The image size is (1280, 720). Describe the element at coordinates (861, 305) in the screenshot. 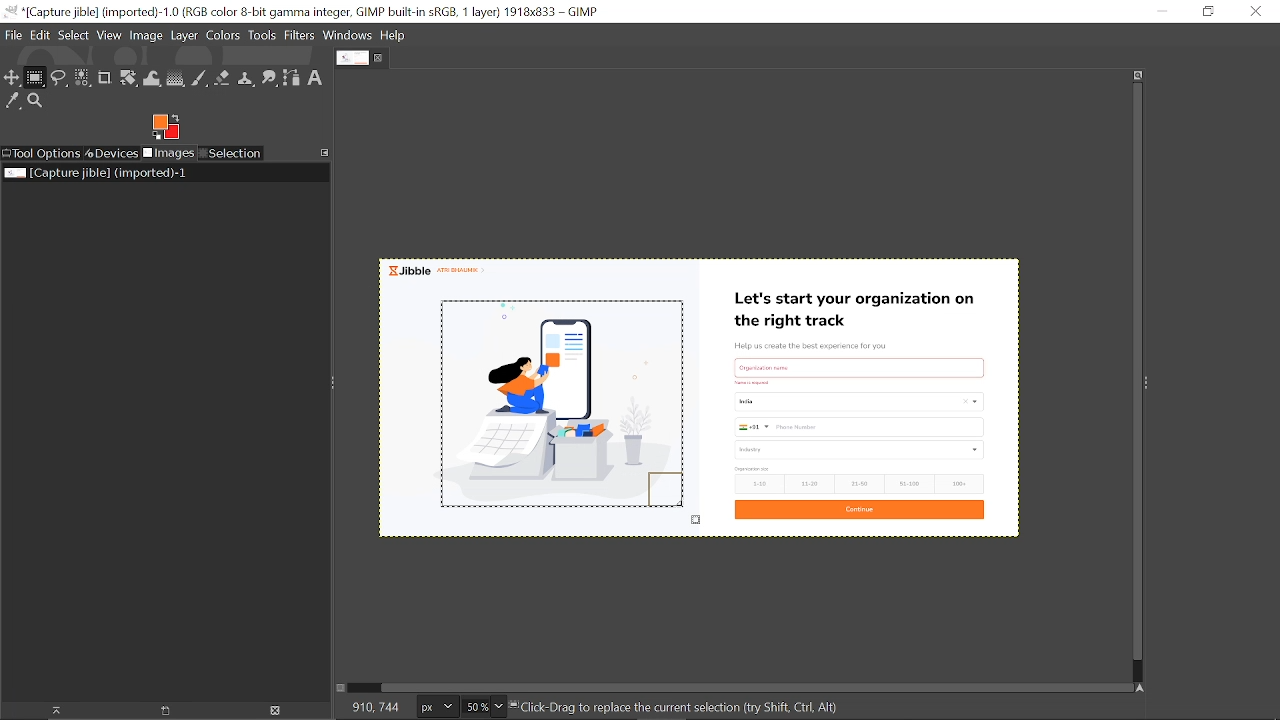

I see `Let's start your organization on
the right track` at that location.